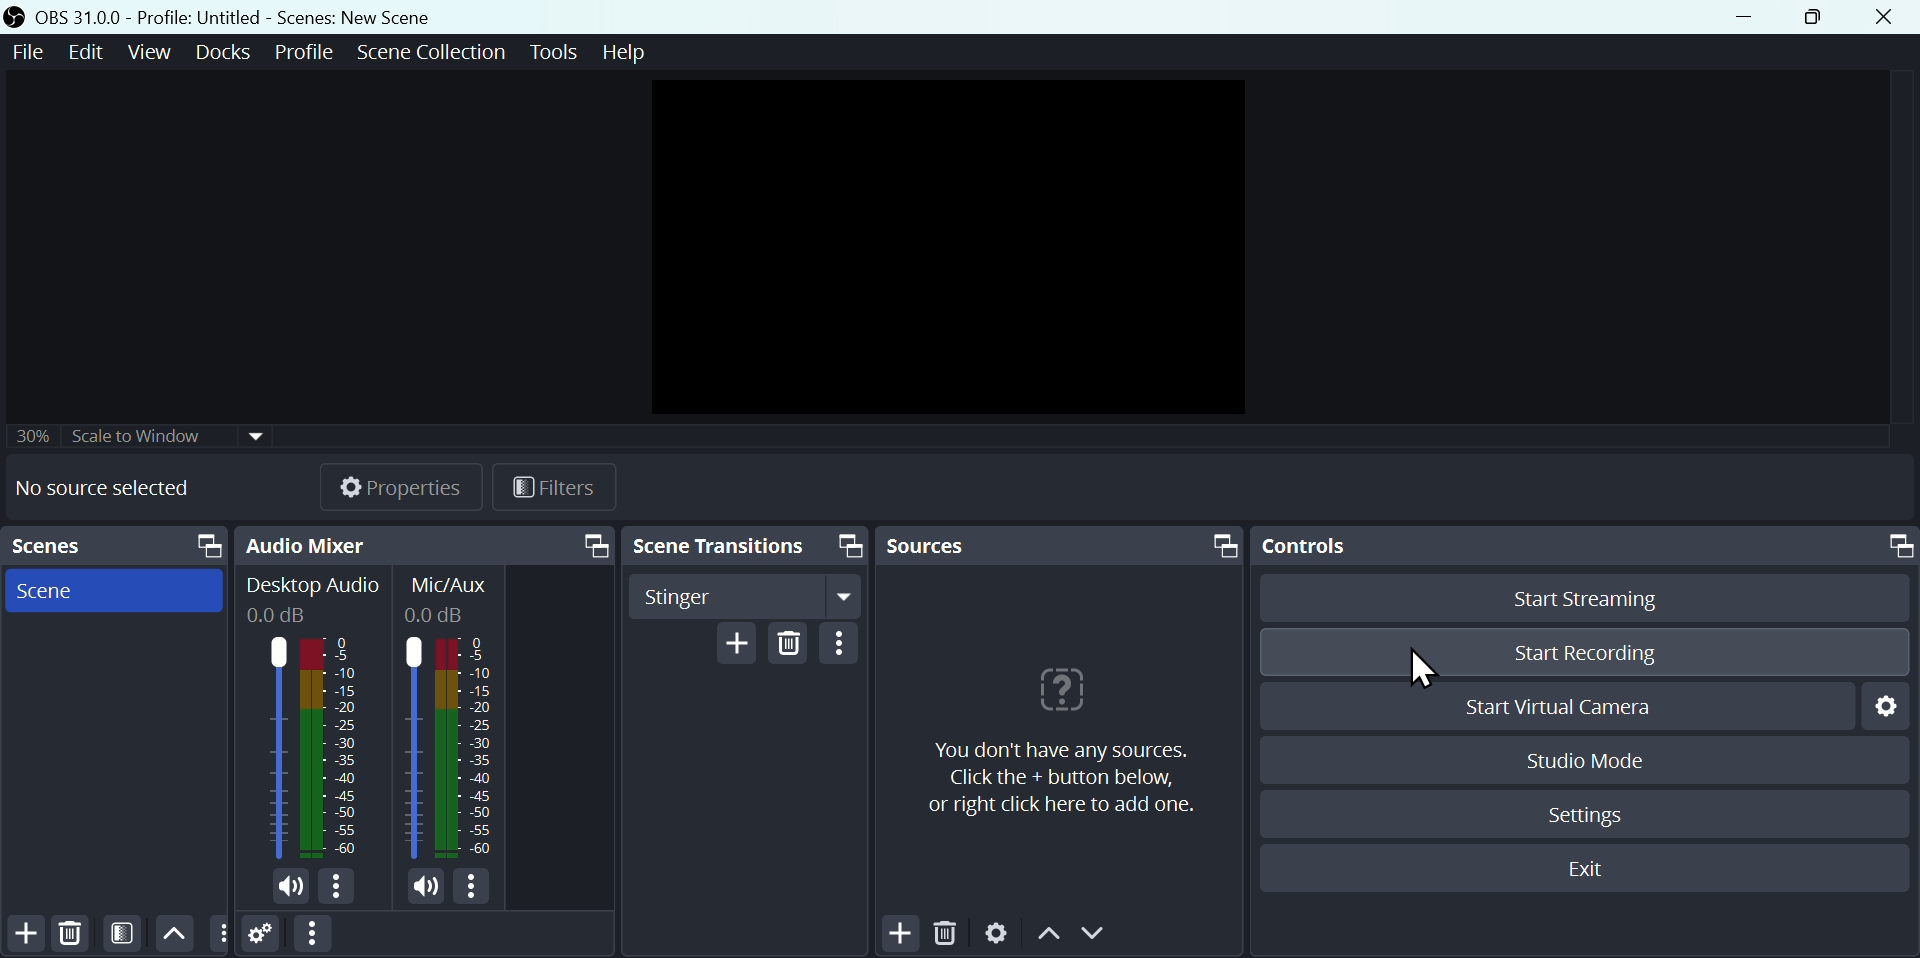 This screenshot has height=958, width=1920. What do you see at coordinates (1744, 18) in the screenshot?
I see `minimize` at bounding box center [1744, 18].